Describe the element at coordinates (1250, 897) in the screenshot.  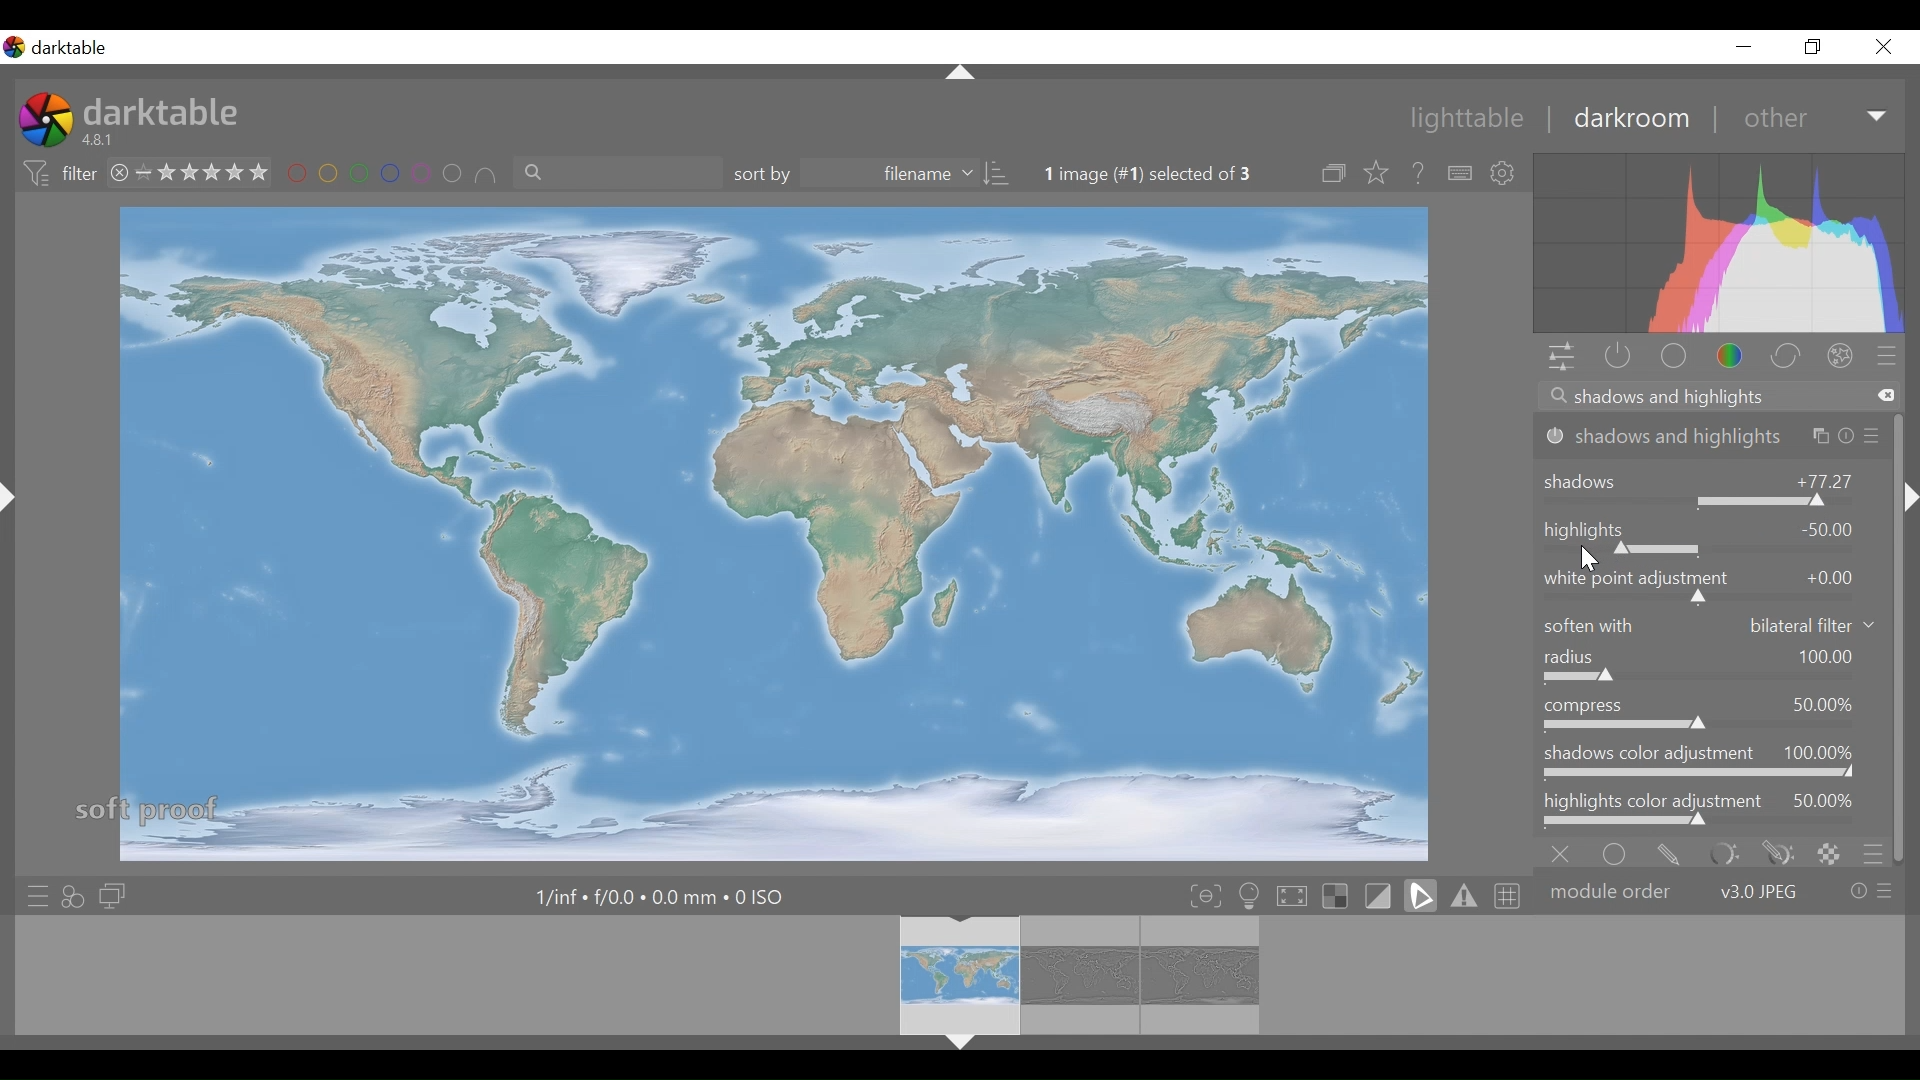
I see `toggle IS 12646 color assessments conditions` at that location.